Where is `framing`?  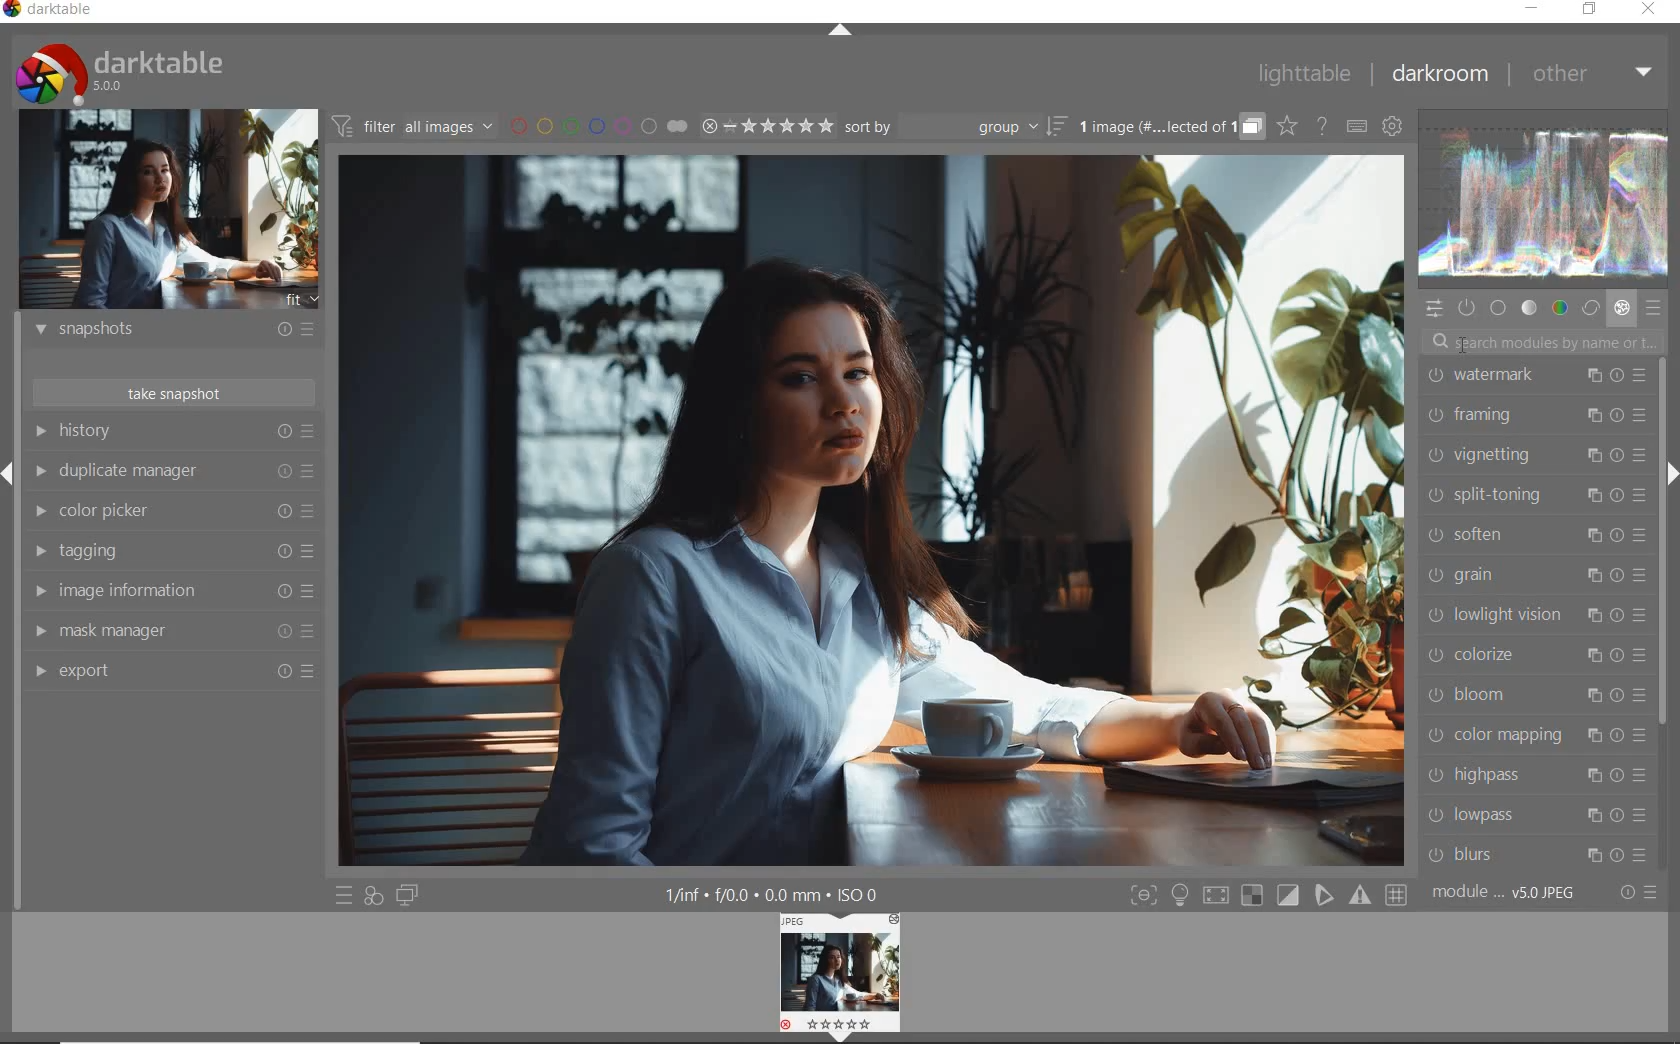
framing is located at coordinates (1533, 420).